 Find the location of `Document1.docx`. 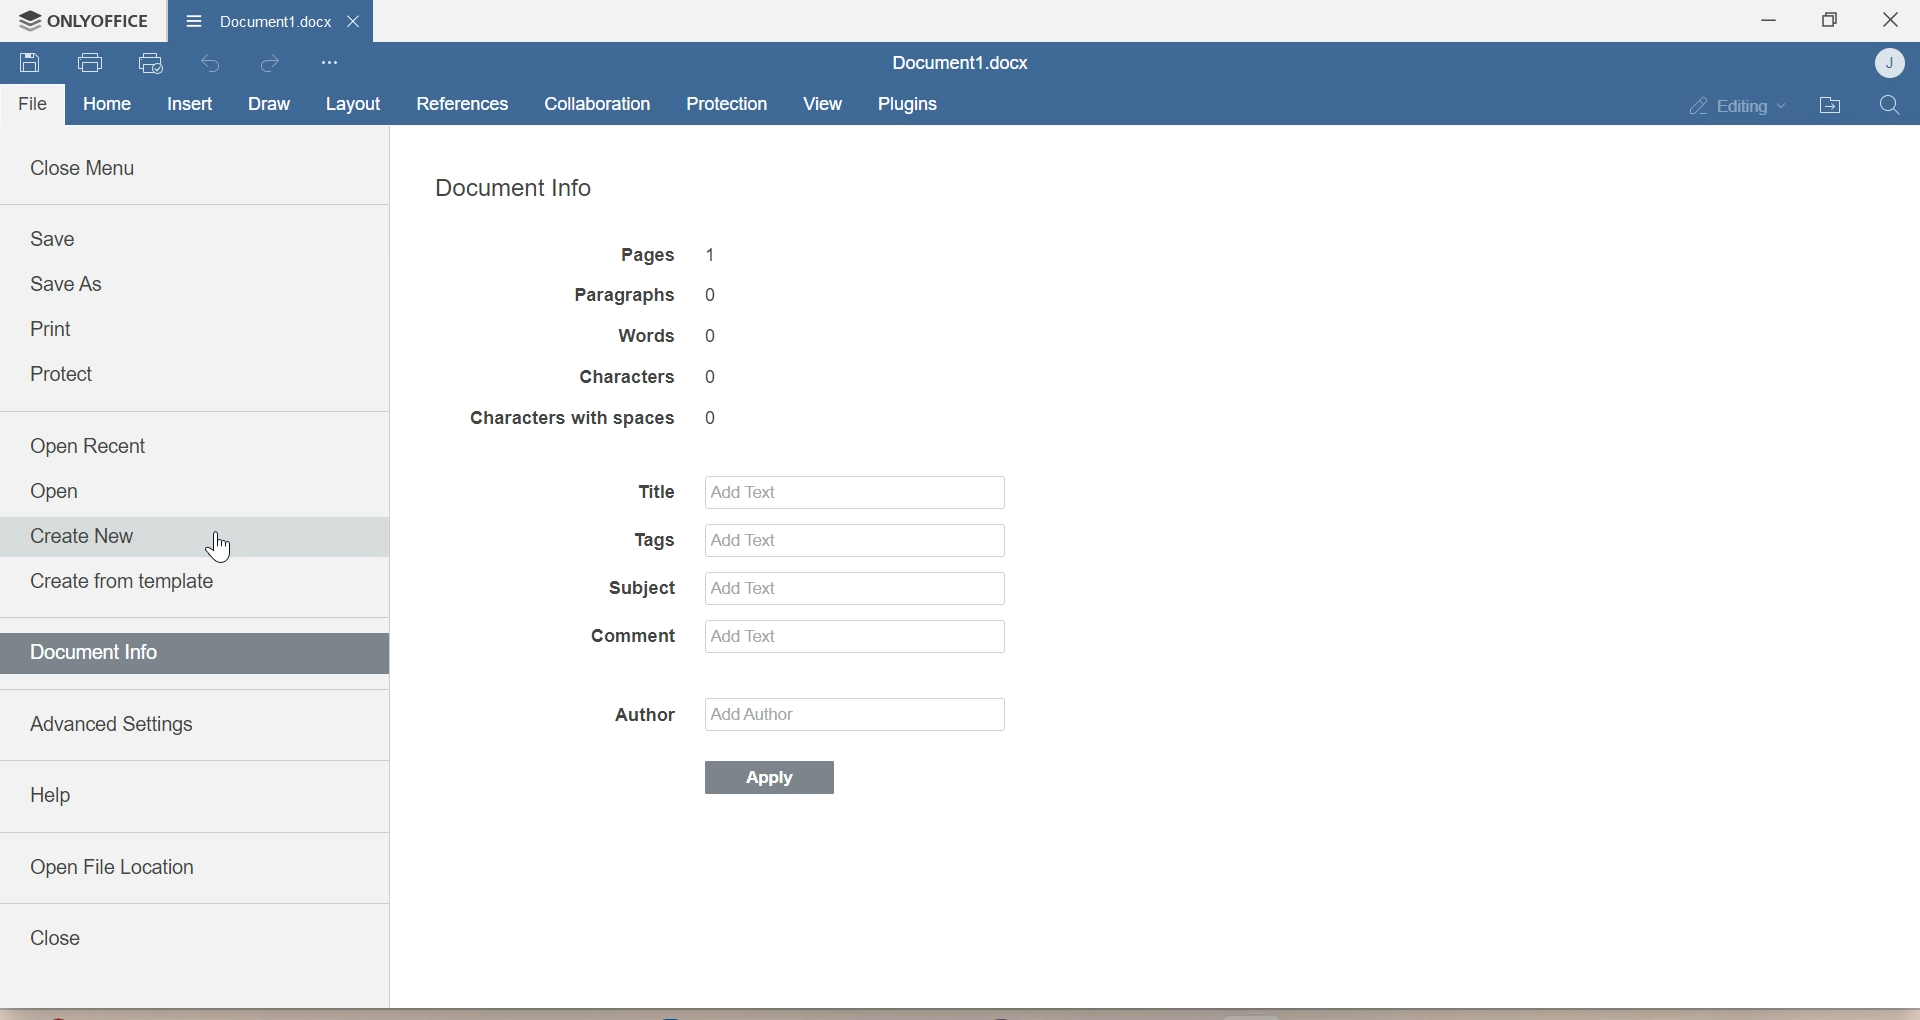

Document1.docx is located at coordinates (955, 63).